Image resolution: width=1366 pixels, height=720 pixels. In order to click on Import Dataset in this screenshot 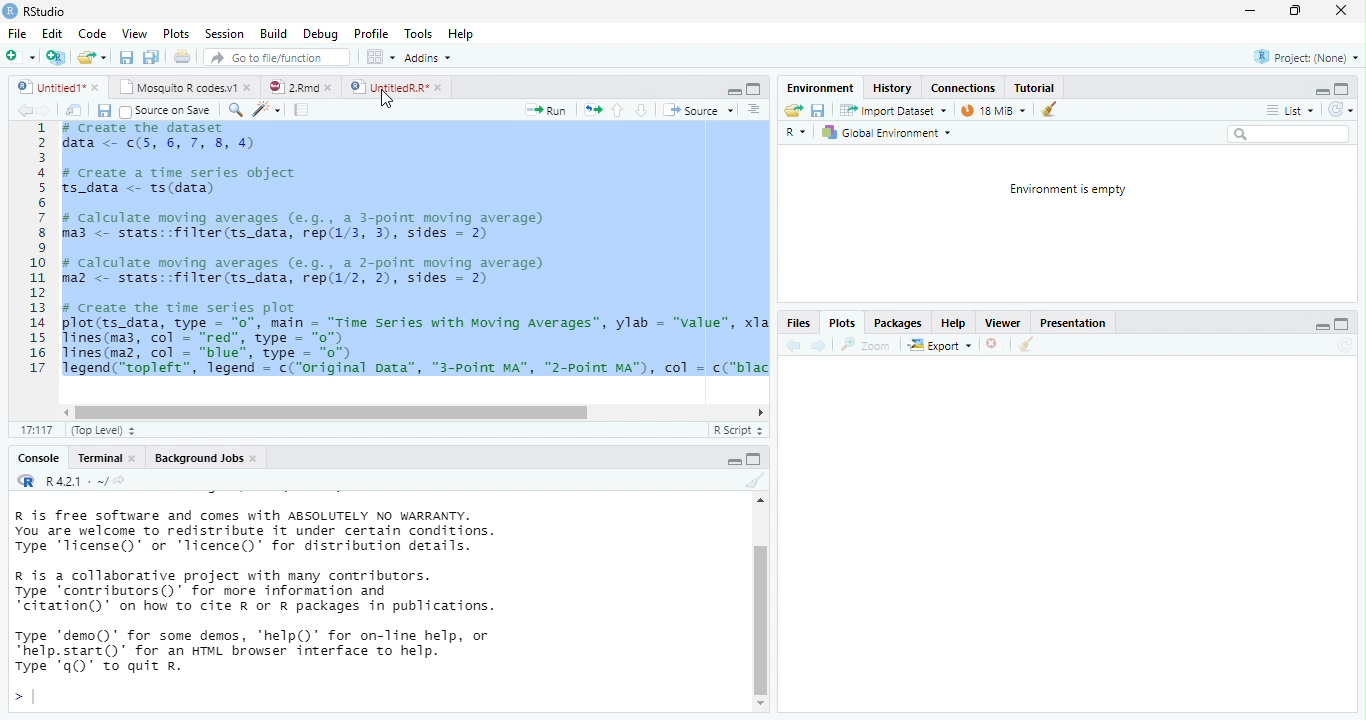, I will do `click(895, 110)`.